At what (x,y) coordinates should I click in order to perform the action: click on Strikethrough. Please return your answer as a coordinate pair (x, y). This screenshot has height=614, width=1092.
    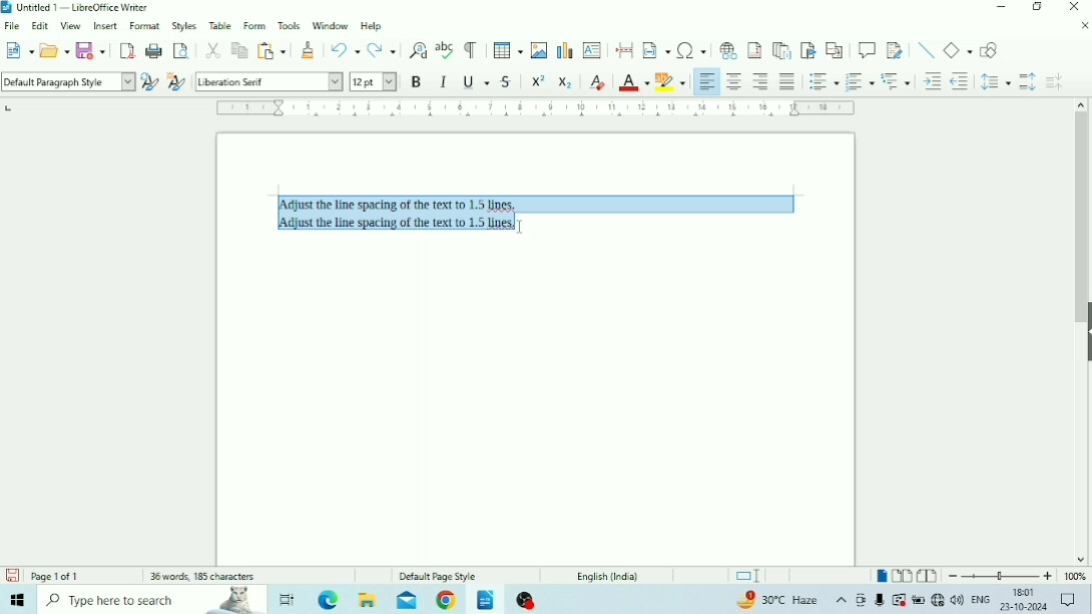
    Looking at the image, I should click on (506, 82).